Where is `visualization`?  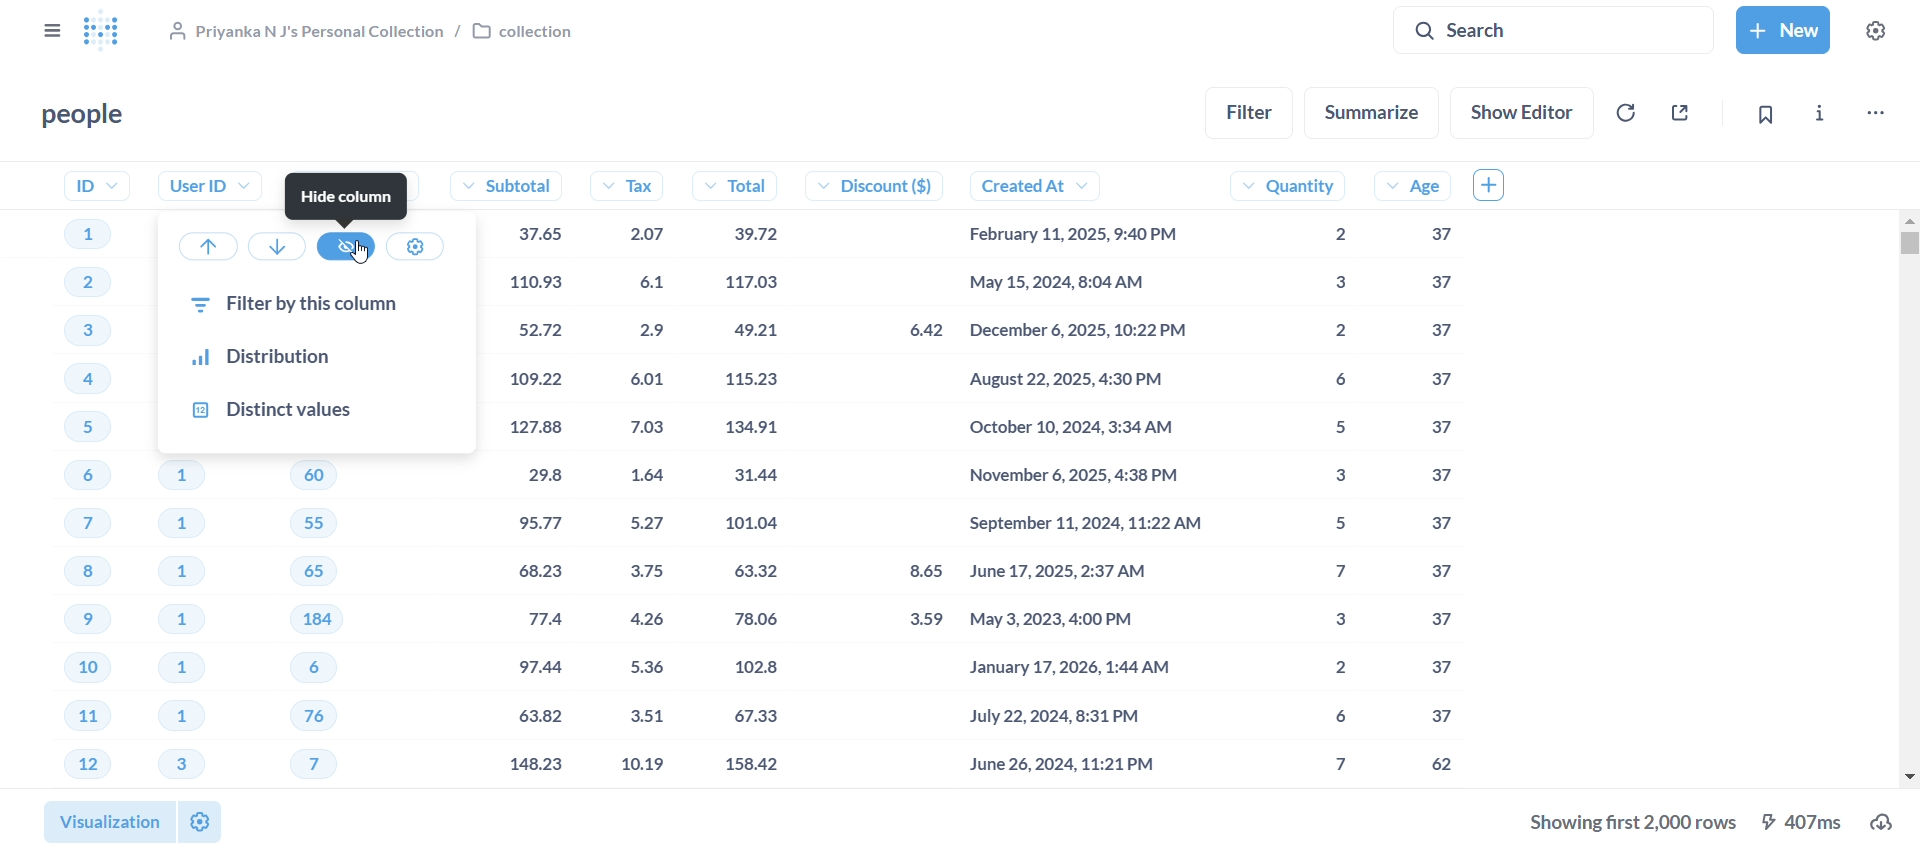
visualization is located at coordinates (103, 822).